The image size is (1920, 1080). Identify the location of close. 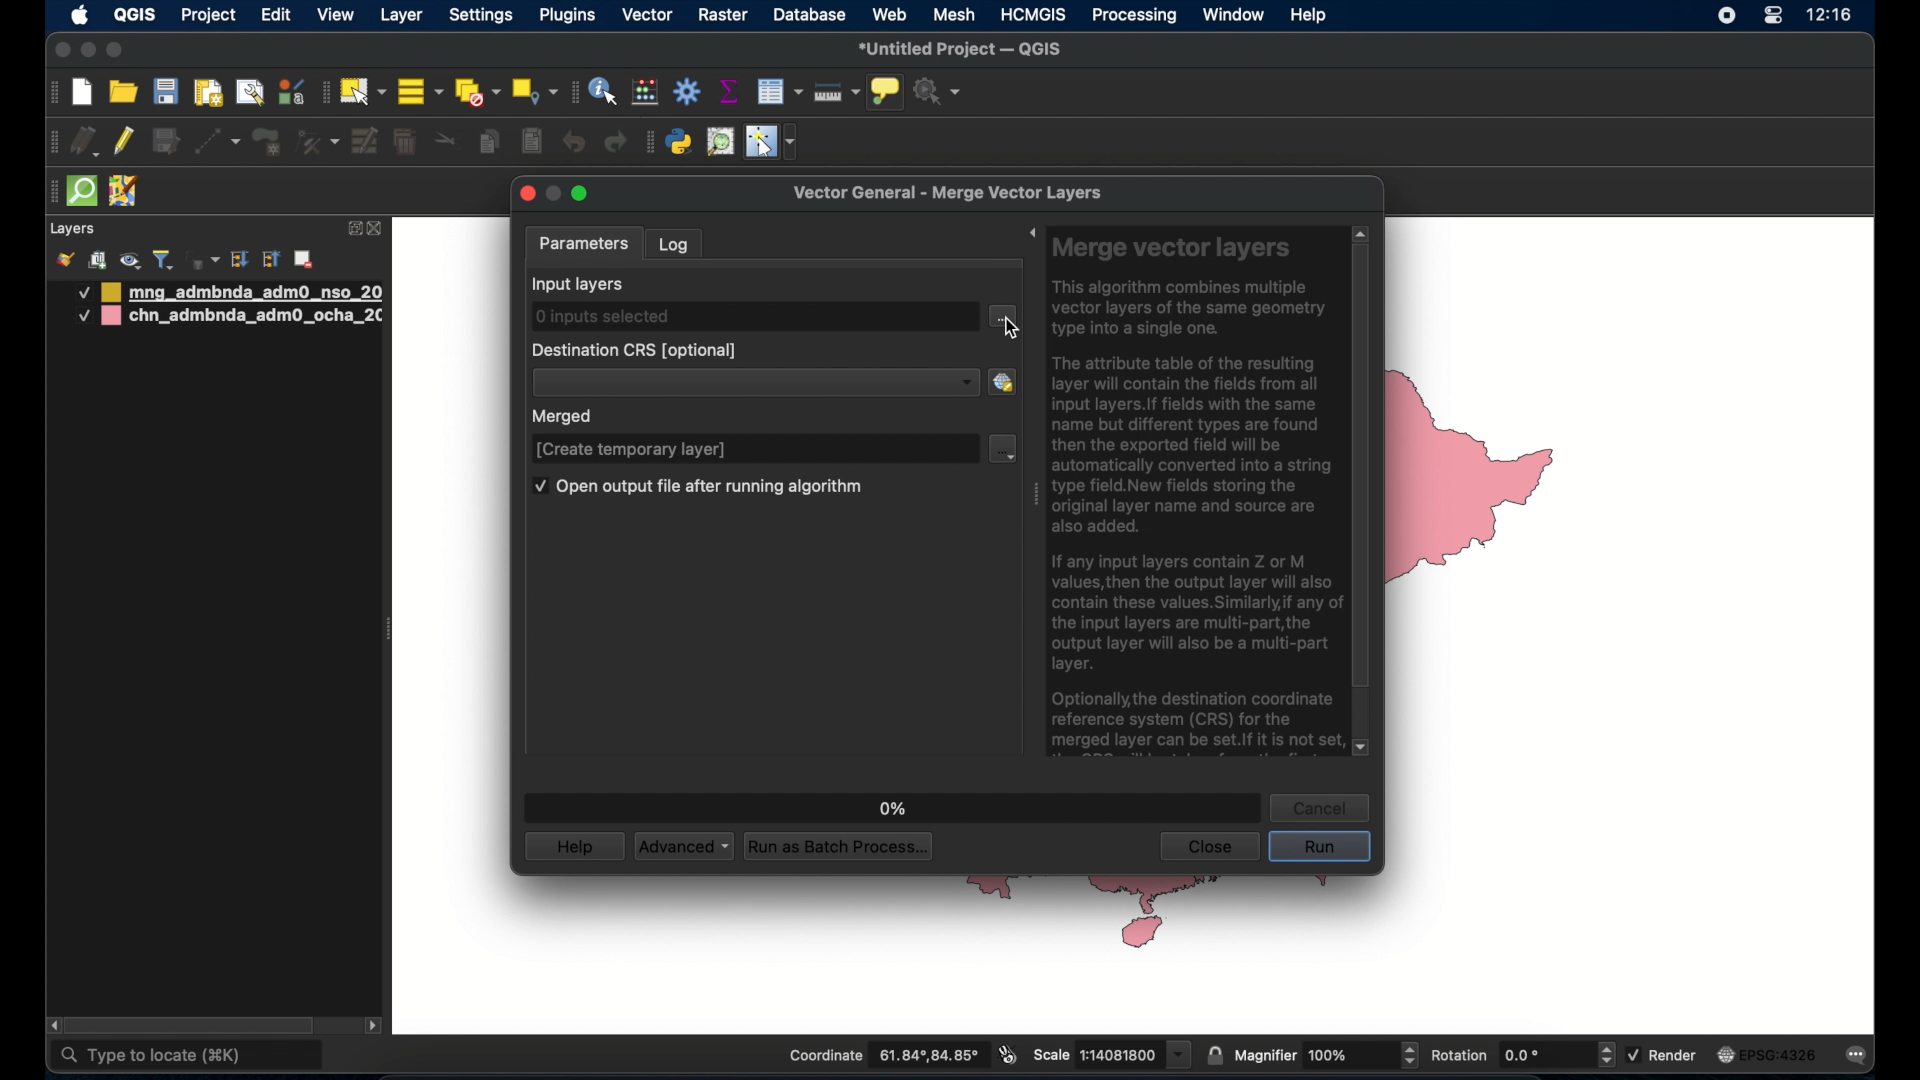
(377, 230).